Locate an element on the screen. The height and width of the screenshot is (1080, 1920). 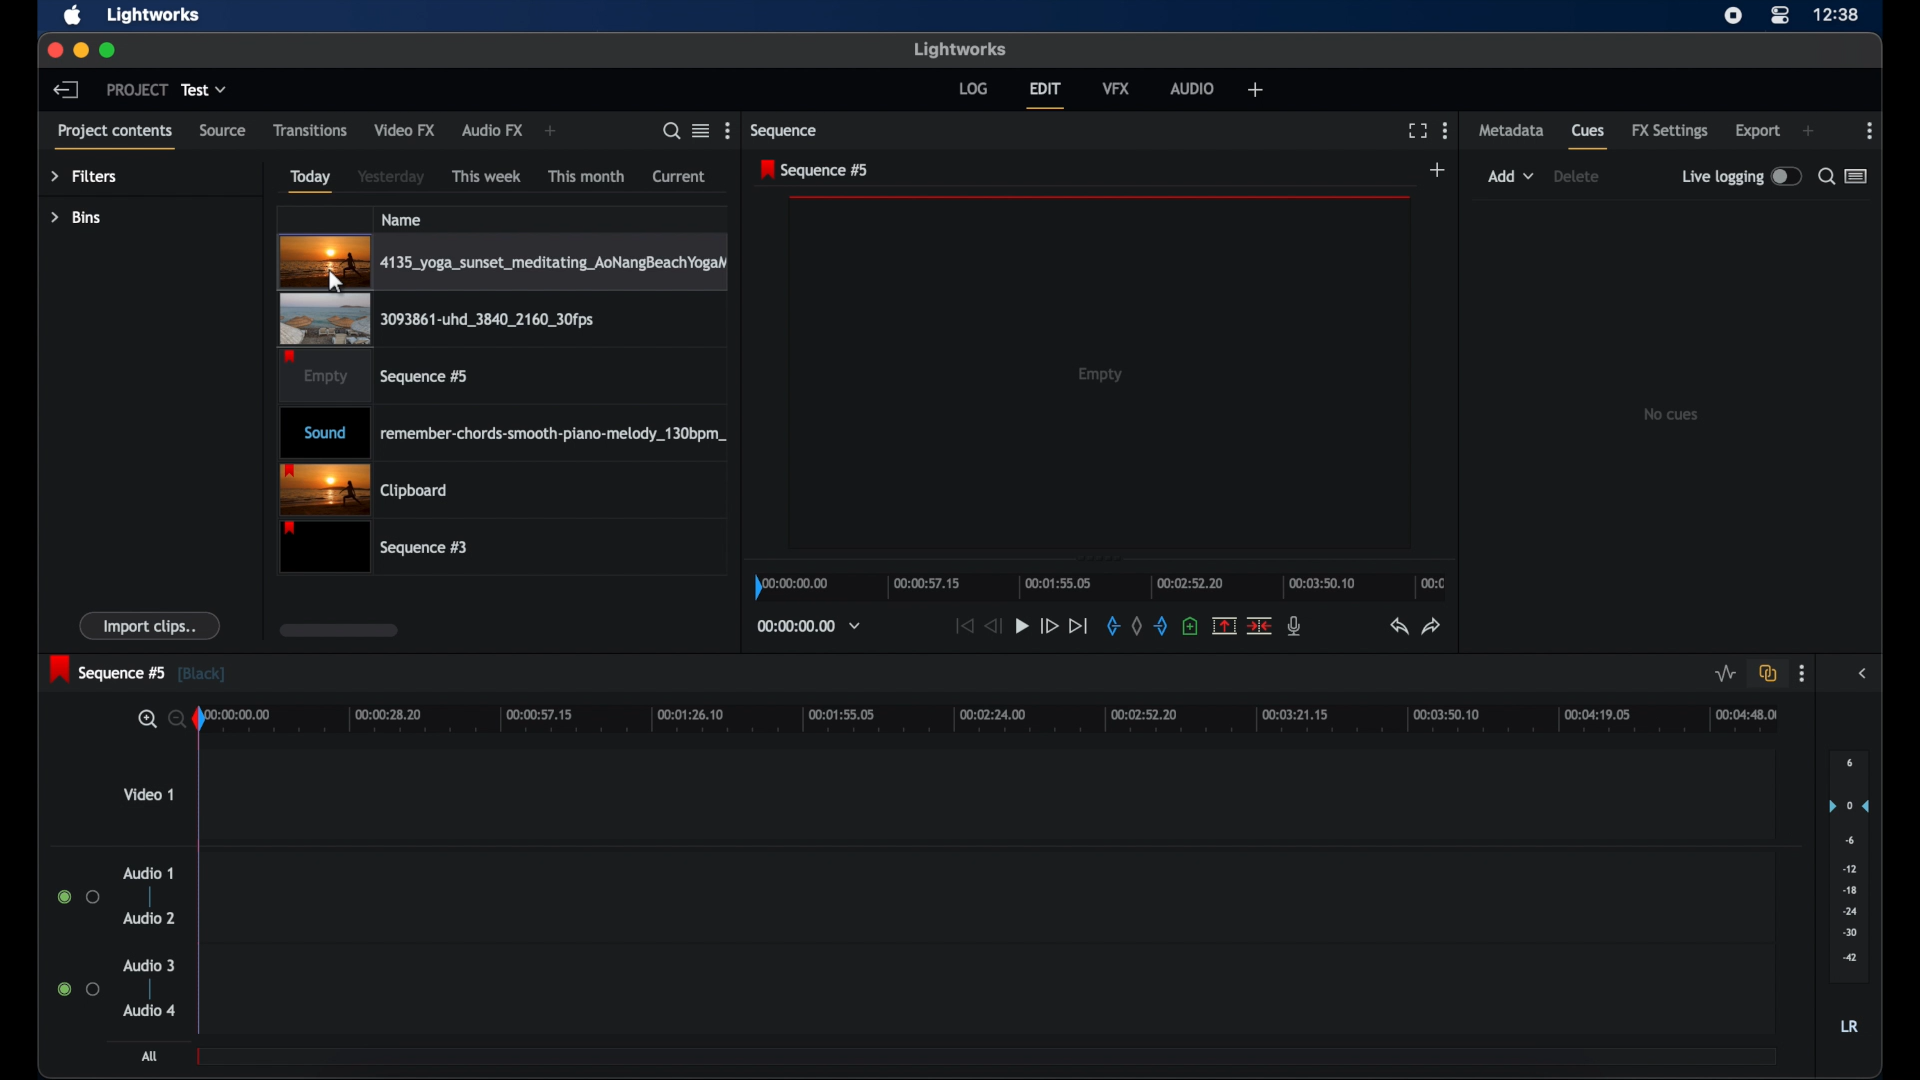
add a cue at current position is located at coordinates (1192, 626).